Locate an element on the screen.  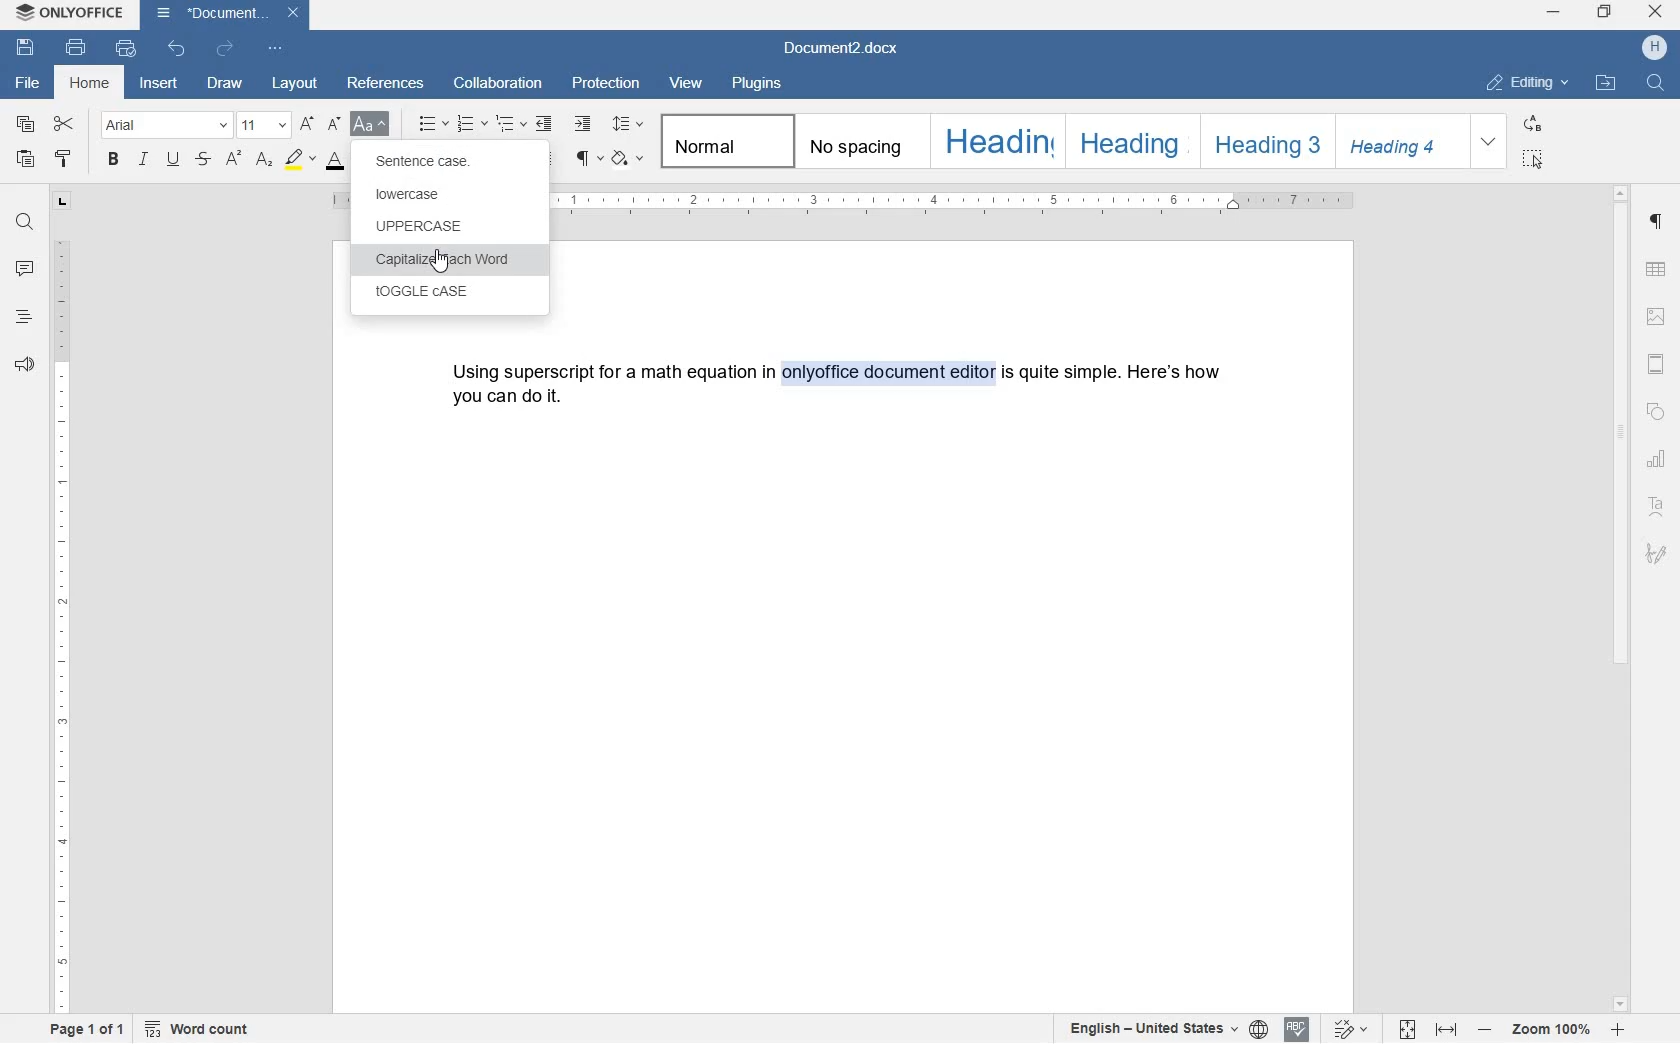
bold is located at coordinates (112, 160).